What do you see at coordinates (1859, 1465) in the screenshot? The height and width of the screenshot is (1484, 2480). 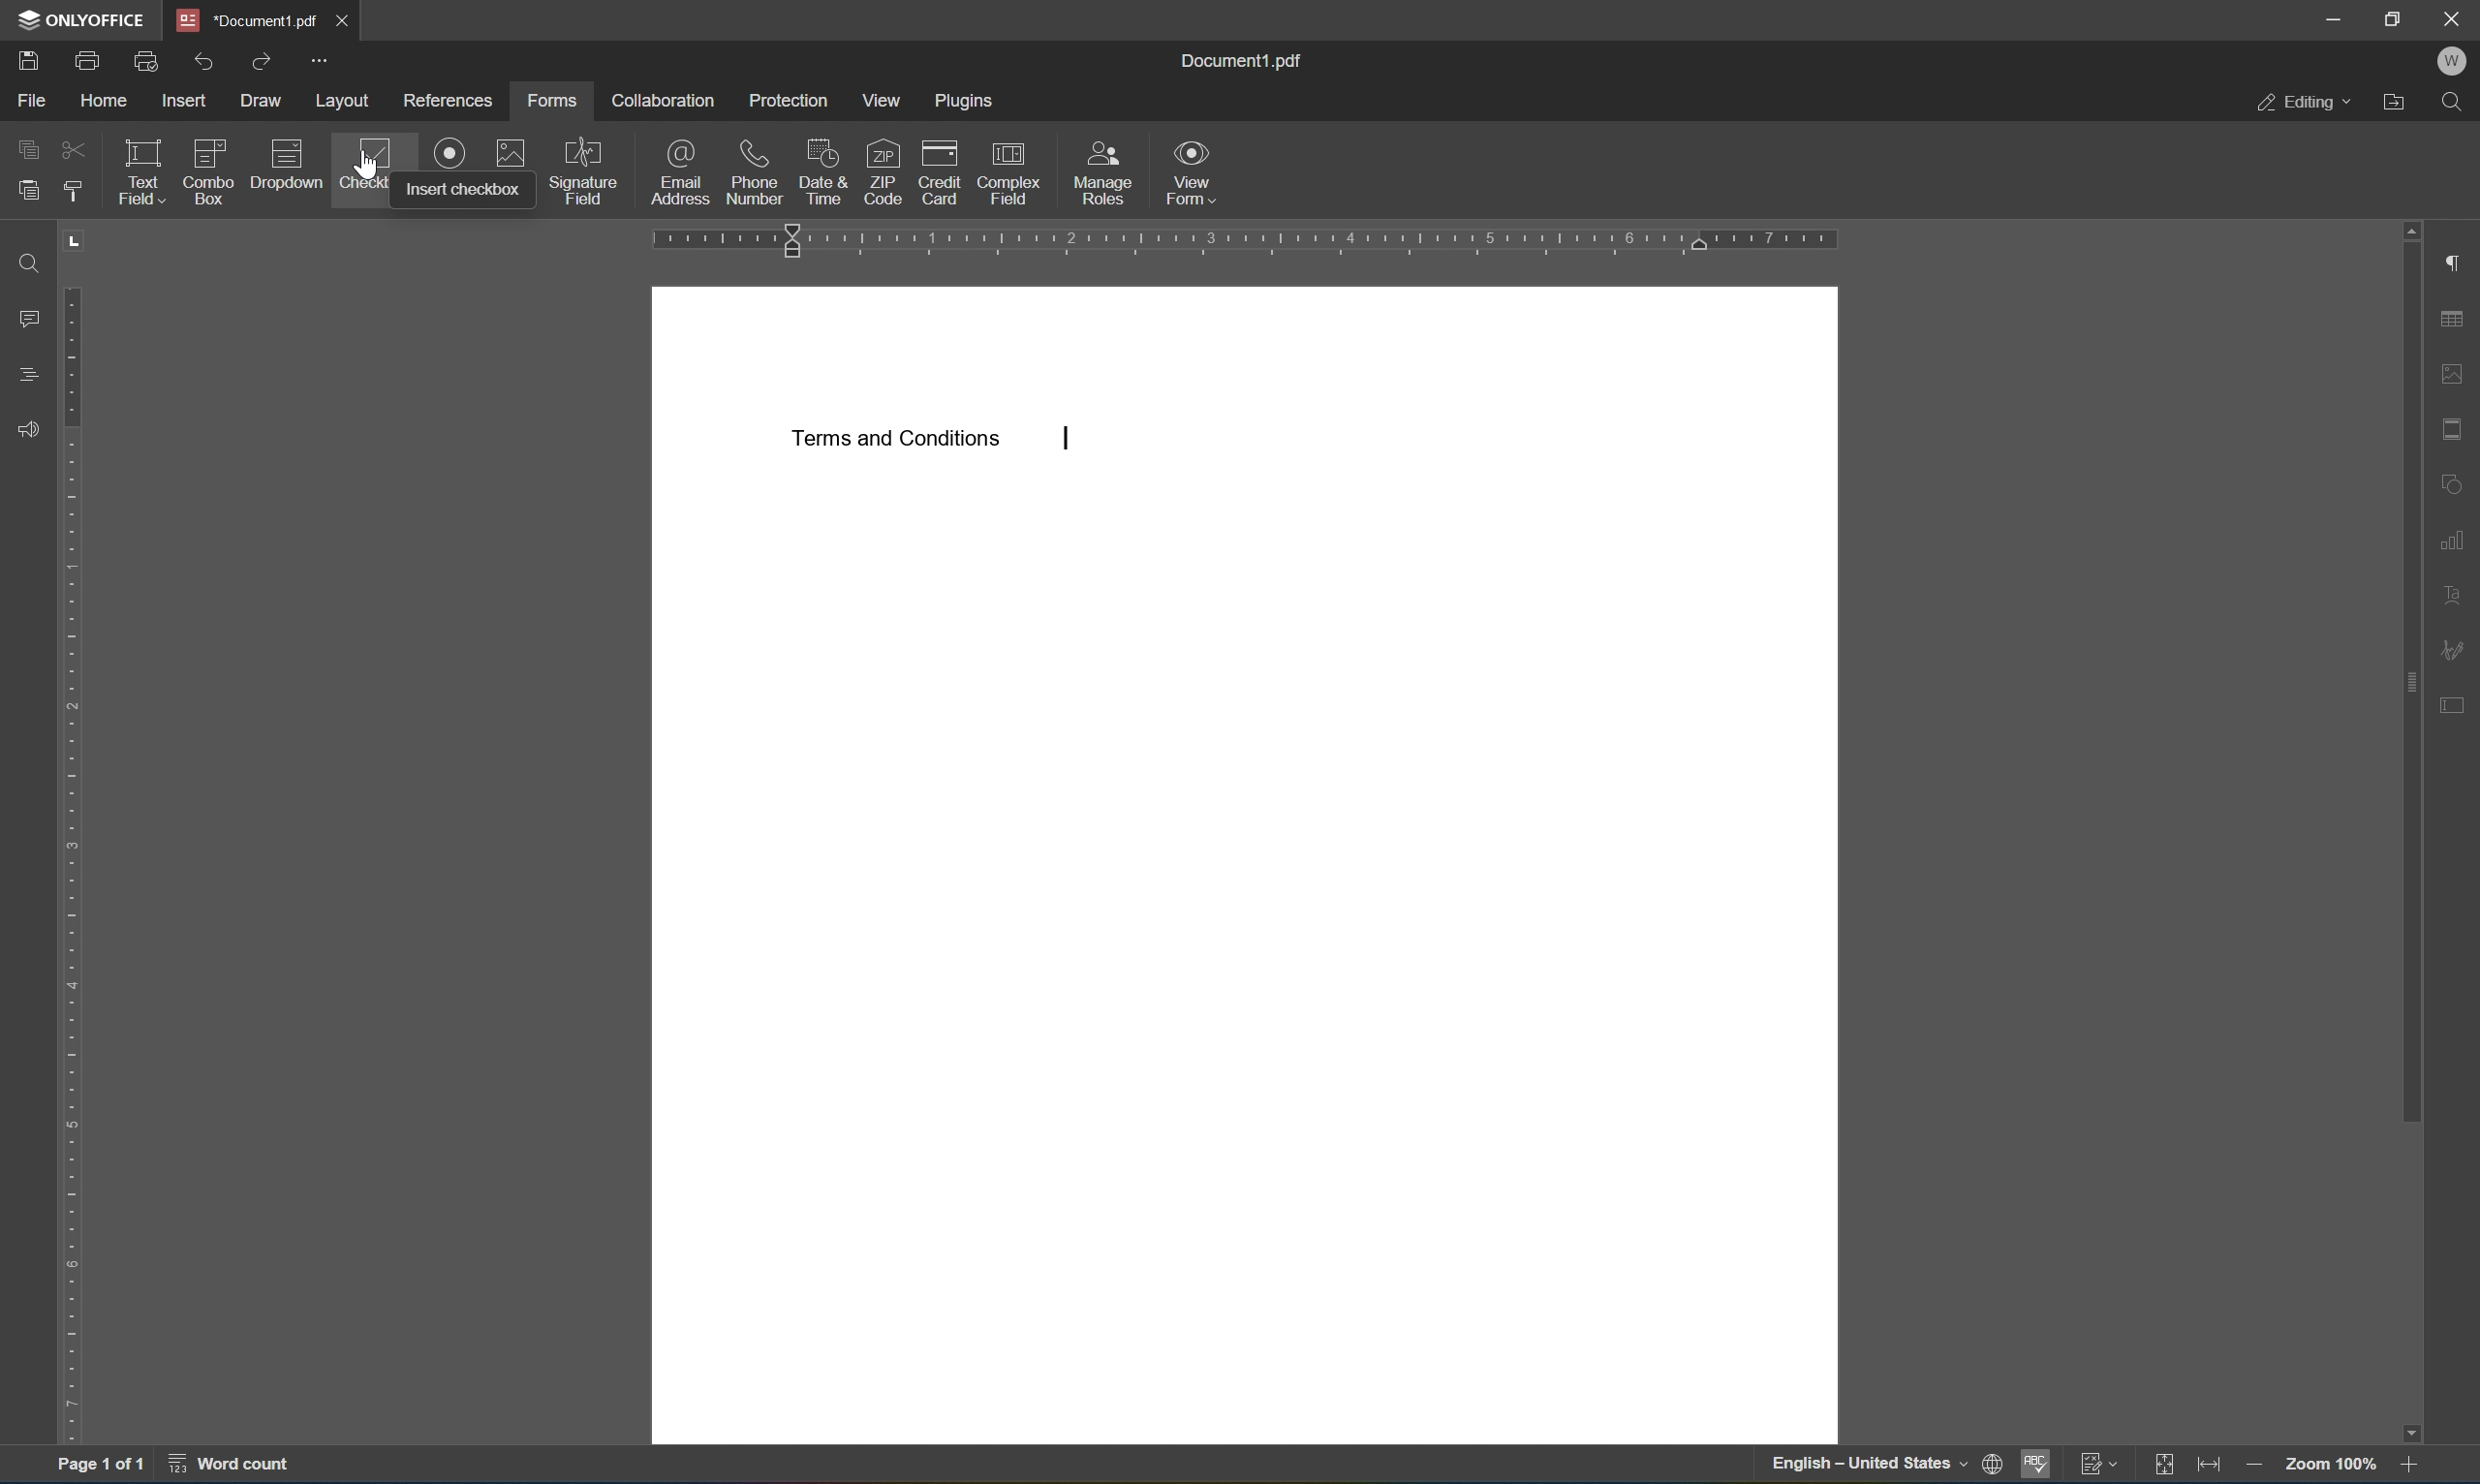 I see `English ~ United States` at bounding box center [1859, 1465].